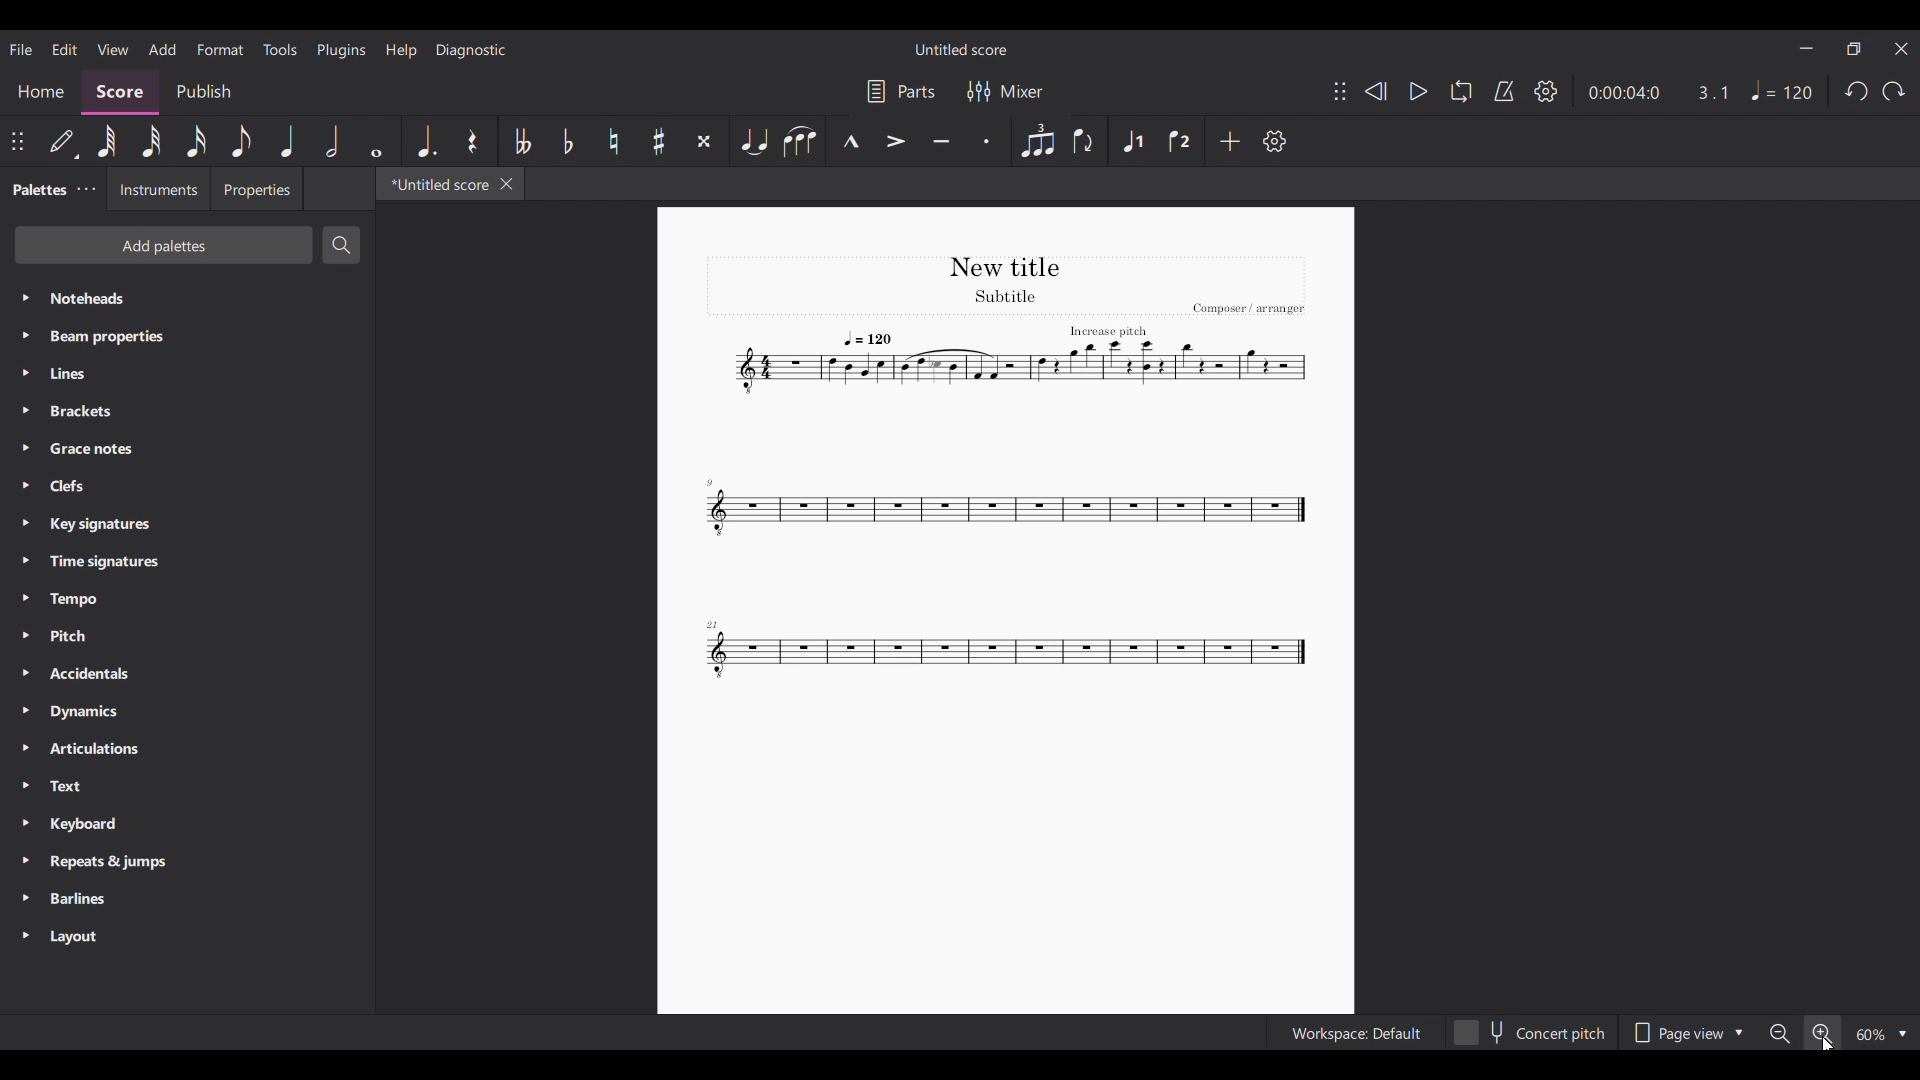  I want to click on Current duration, so click(1623, 93).